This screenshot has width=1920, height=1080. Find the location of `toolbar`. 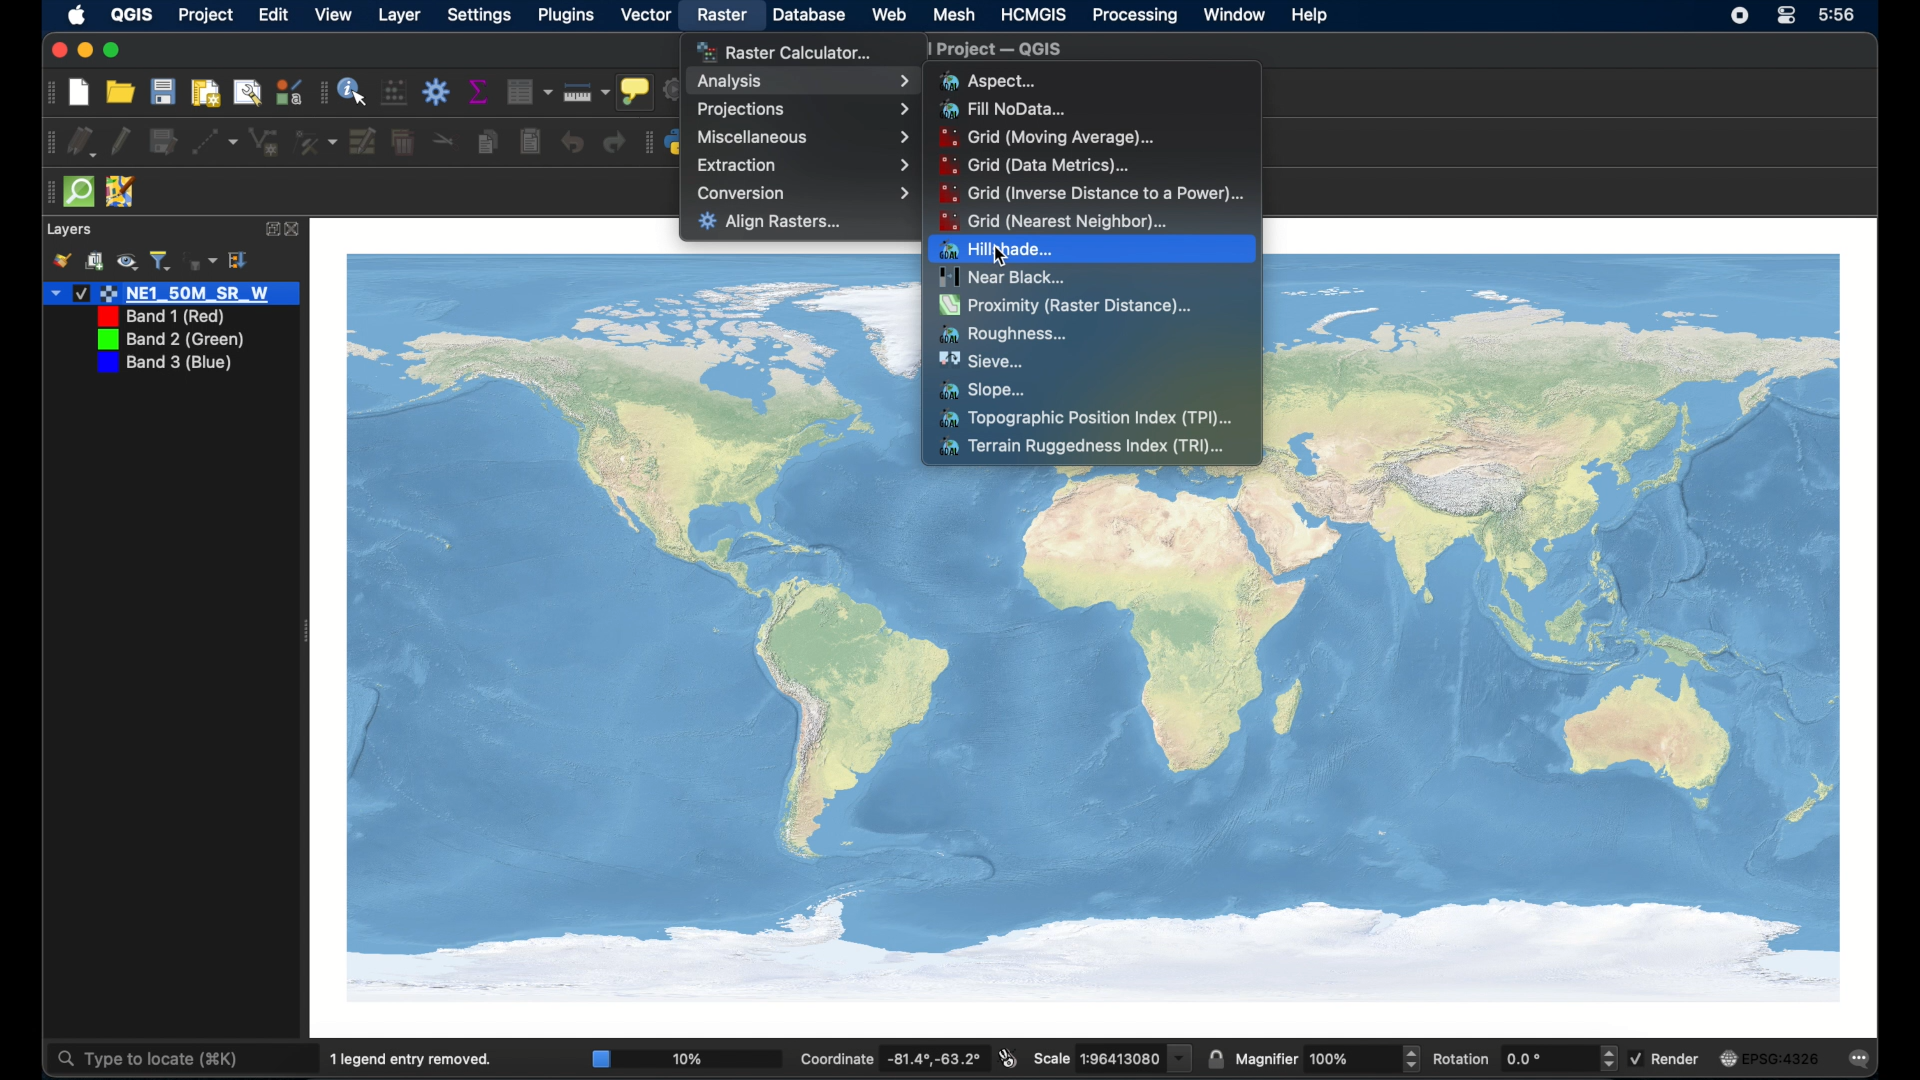

toolbar is located at coordinates (437, 93).